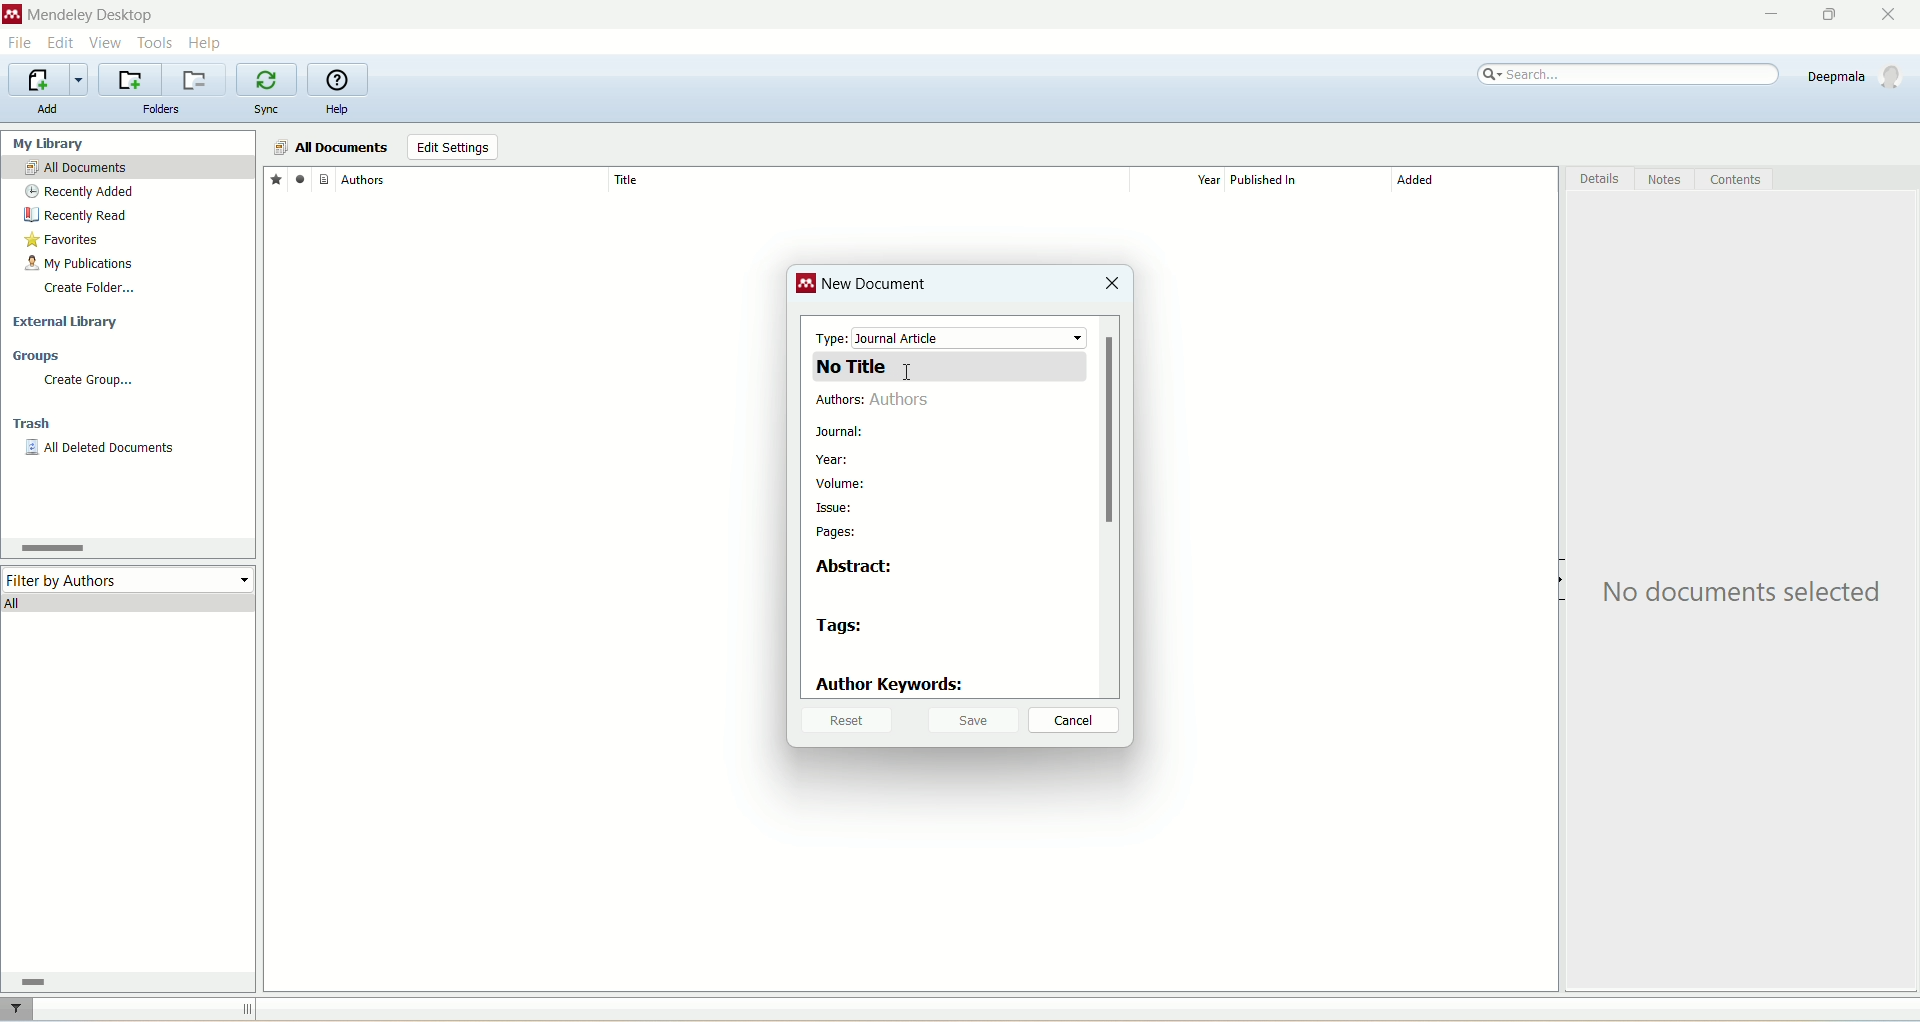 The image size is (1920, 1022). What do you see at coordinates (910, 376) in the screenshot?
I see `cursor` at bounding box center [910, 376].